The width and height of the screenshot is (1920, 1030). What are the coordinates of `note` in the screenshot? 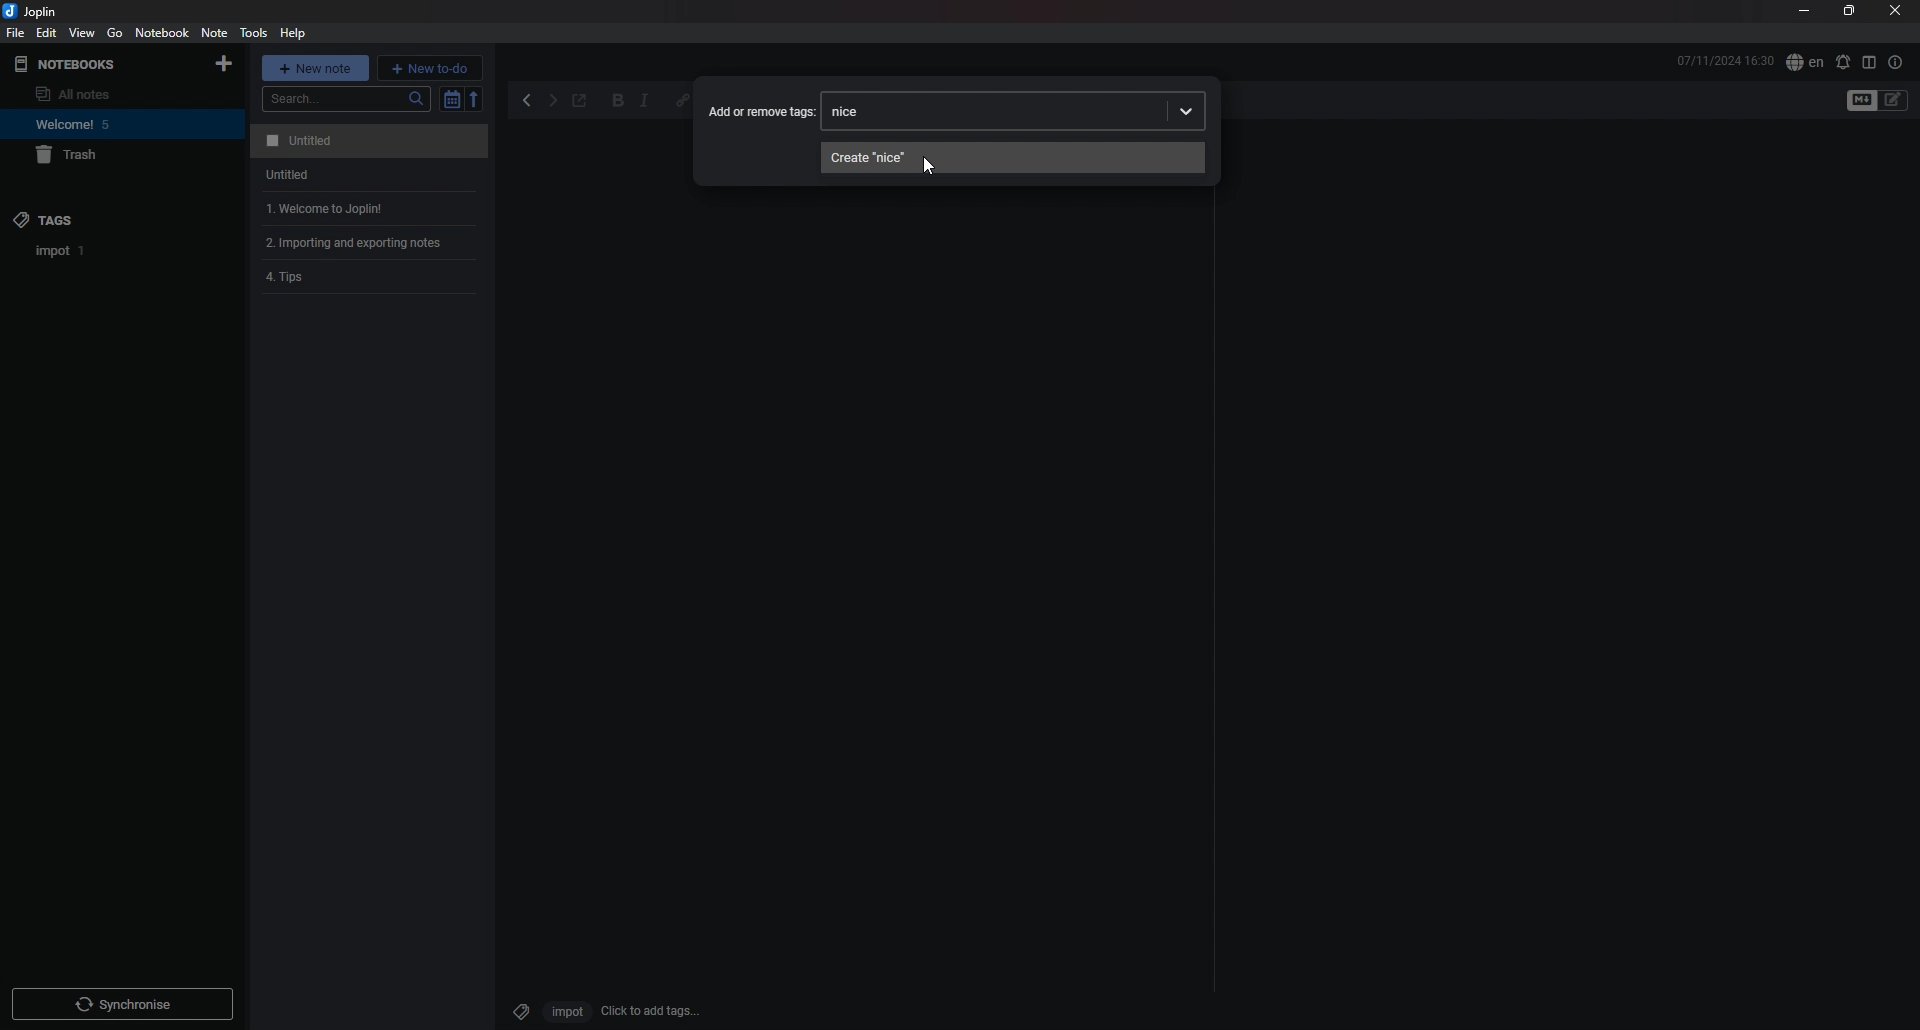 It's located at (214, 32).